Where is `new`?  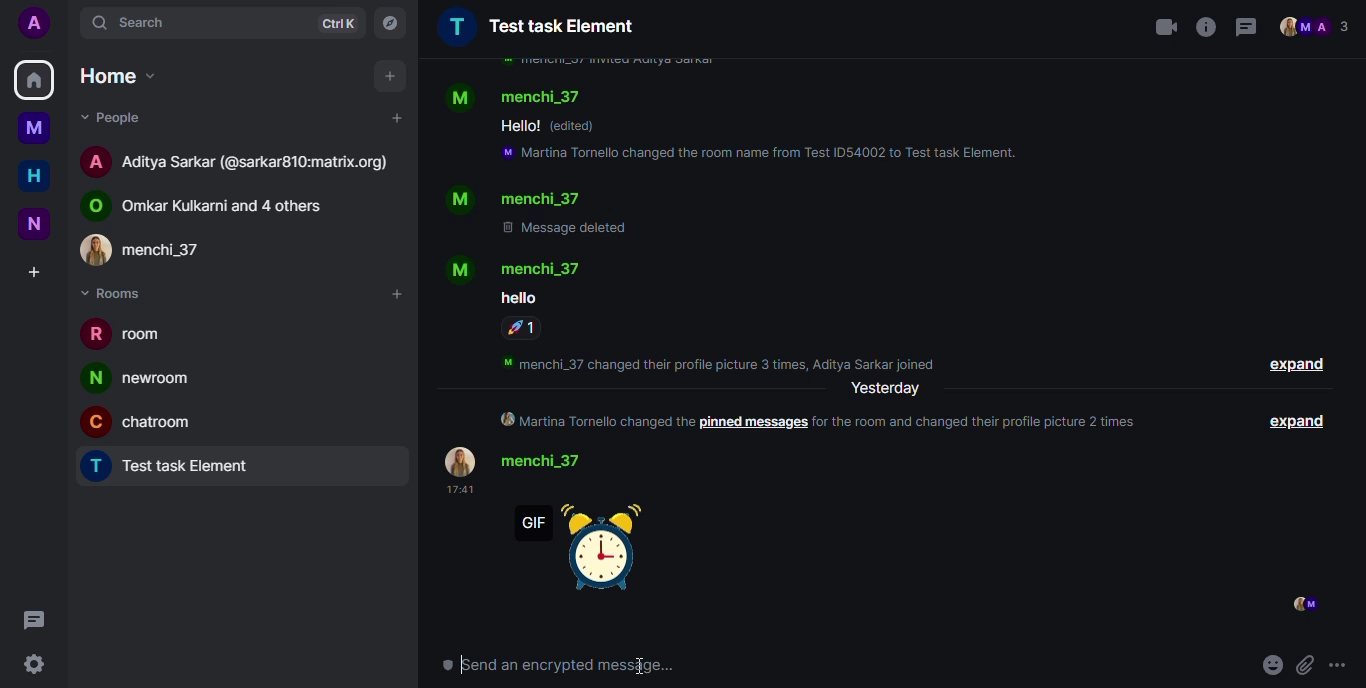 new is located at coordinates (35, 222).